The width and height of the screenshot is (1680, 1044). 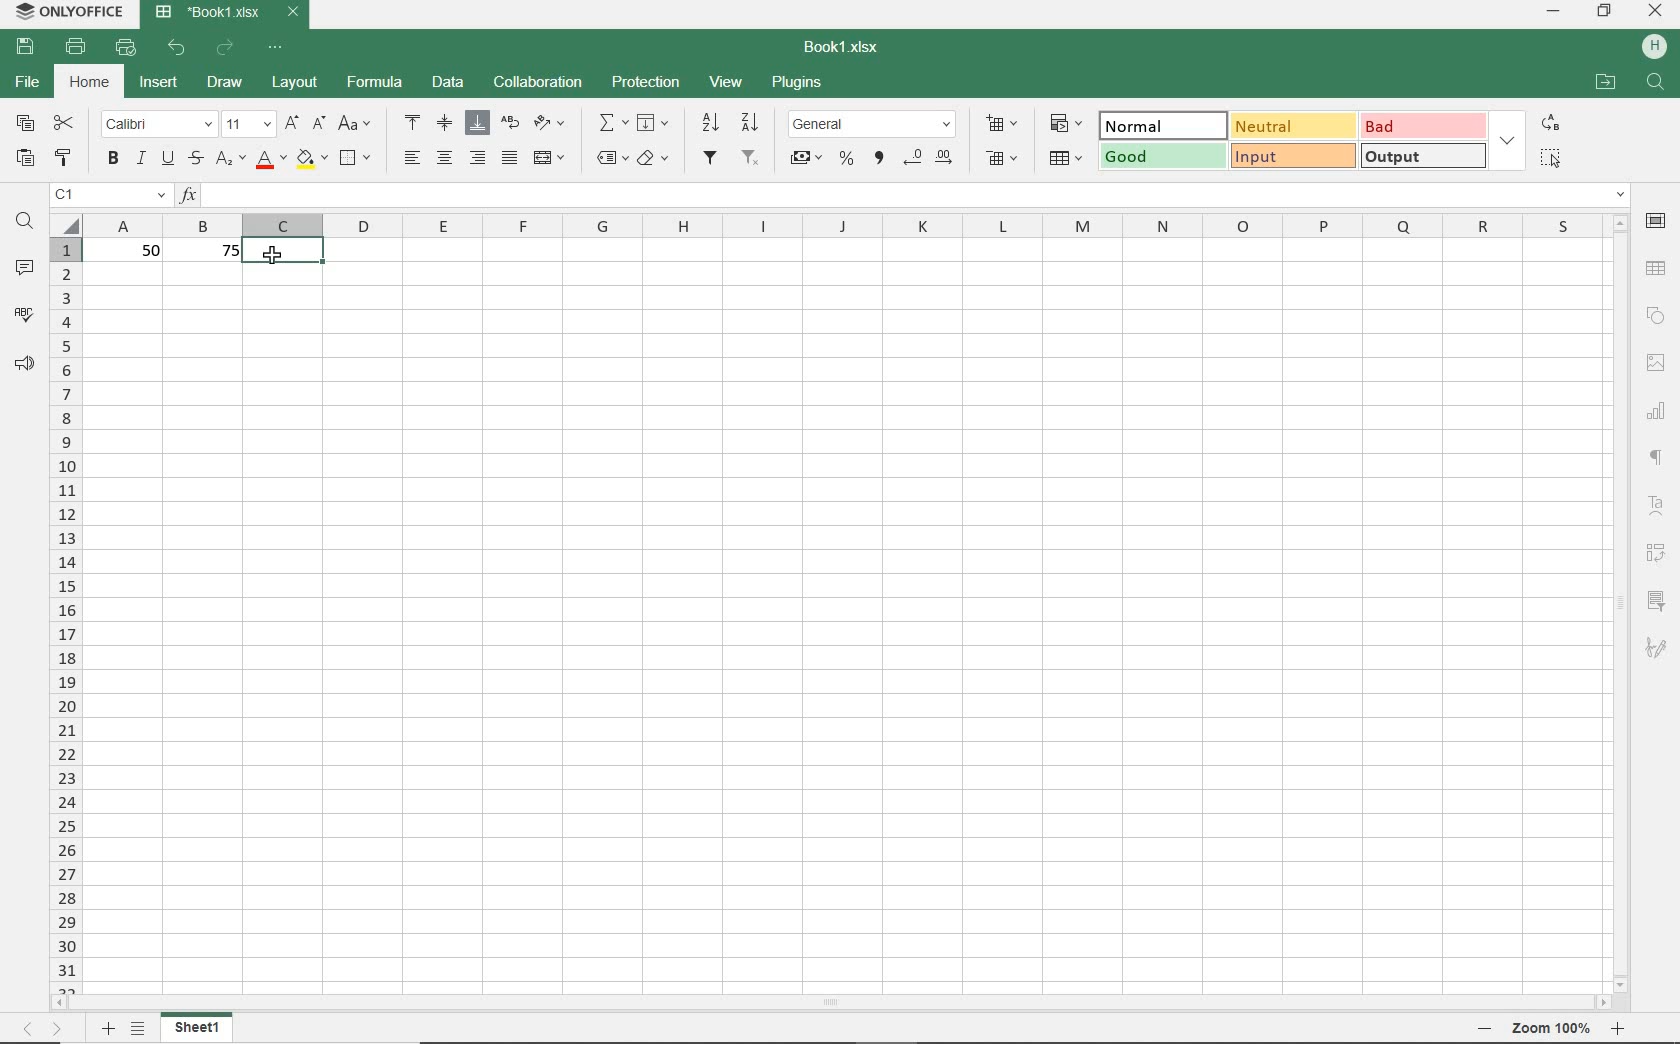 What do you see at coordinates (1661, 648) in the screenshot?
I see `signature` at bounding box center [1661, 648].